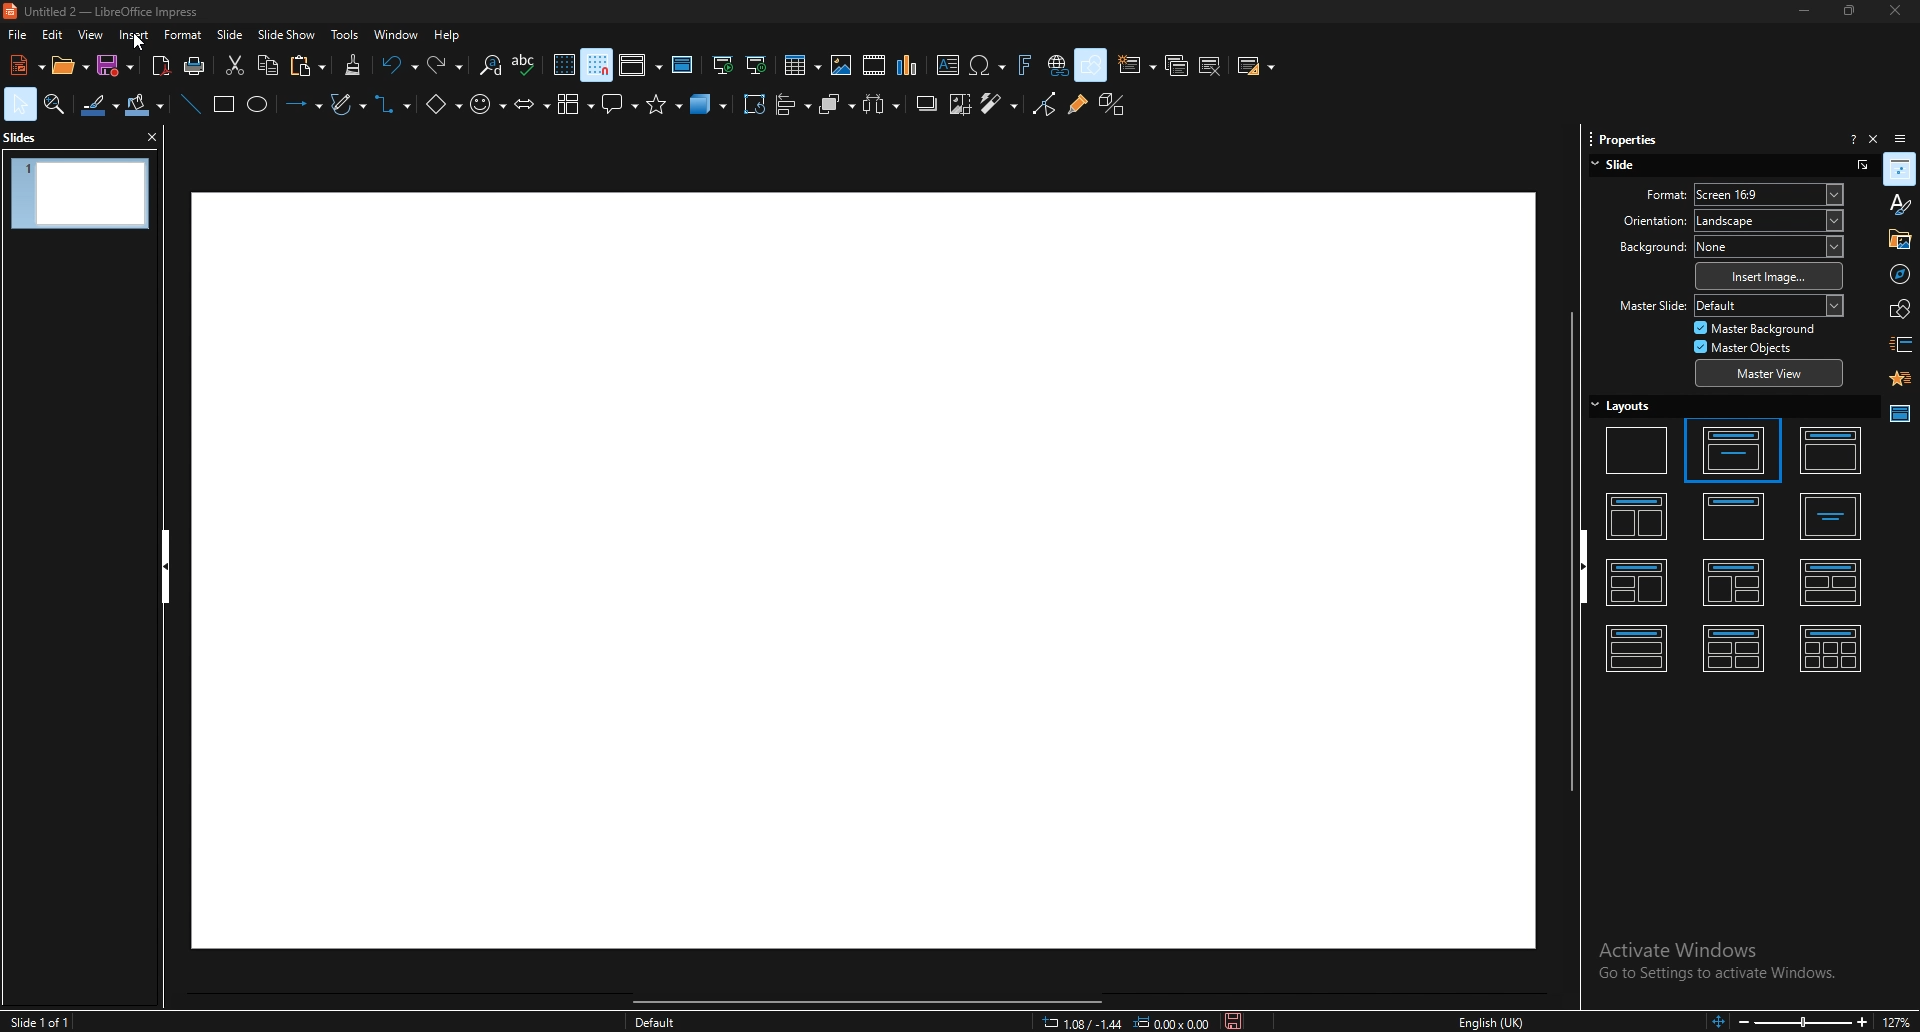 The height and width of the screenshot is (1032, 1920). Describe the element at coordinates (959, 104) in the screenshot. I see `crop image` at that location.